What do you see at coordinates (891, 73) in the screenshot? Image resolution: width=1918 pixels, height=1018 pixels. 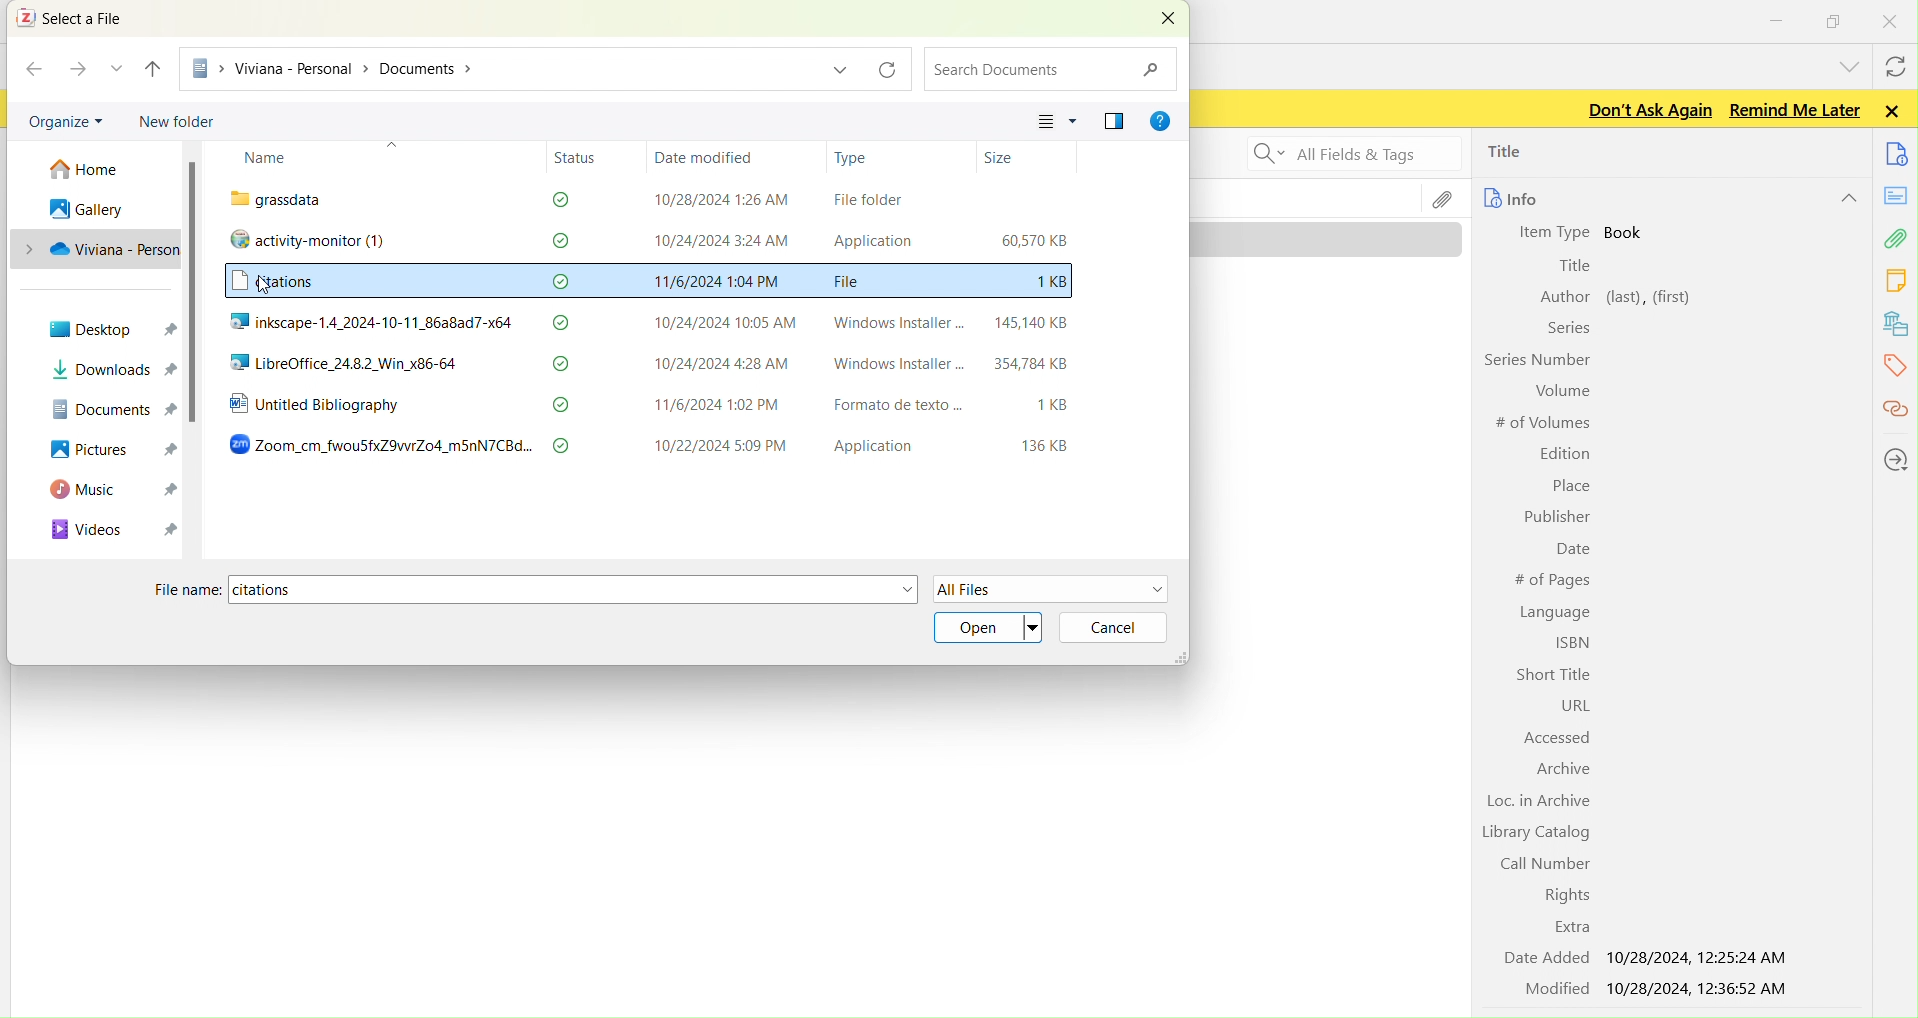 I see `refresh` at bounding box center [891, 73].